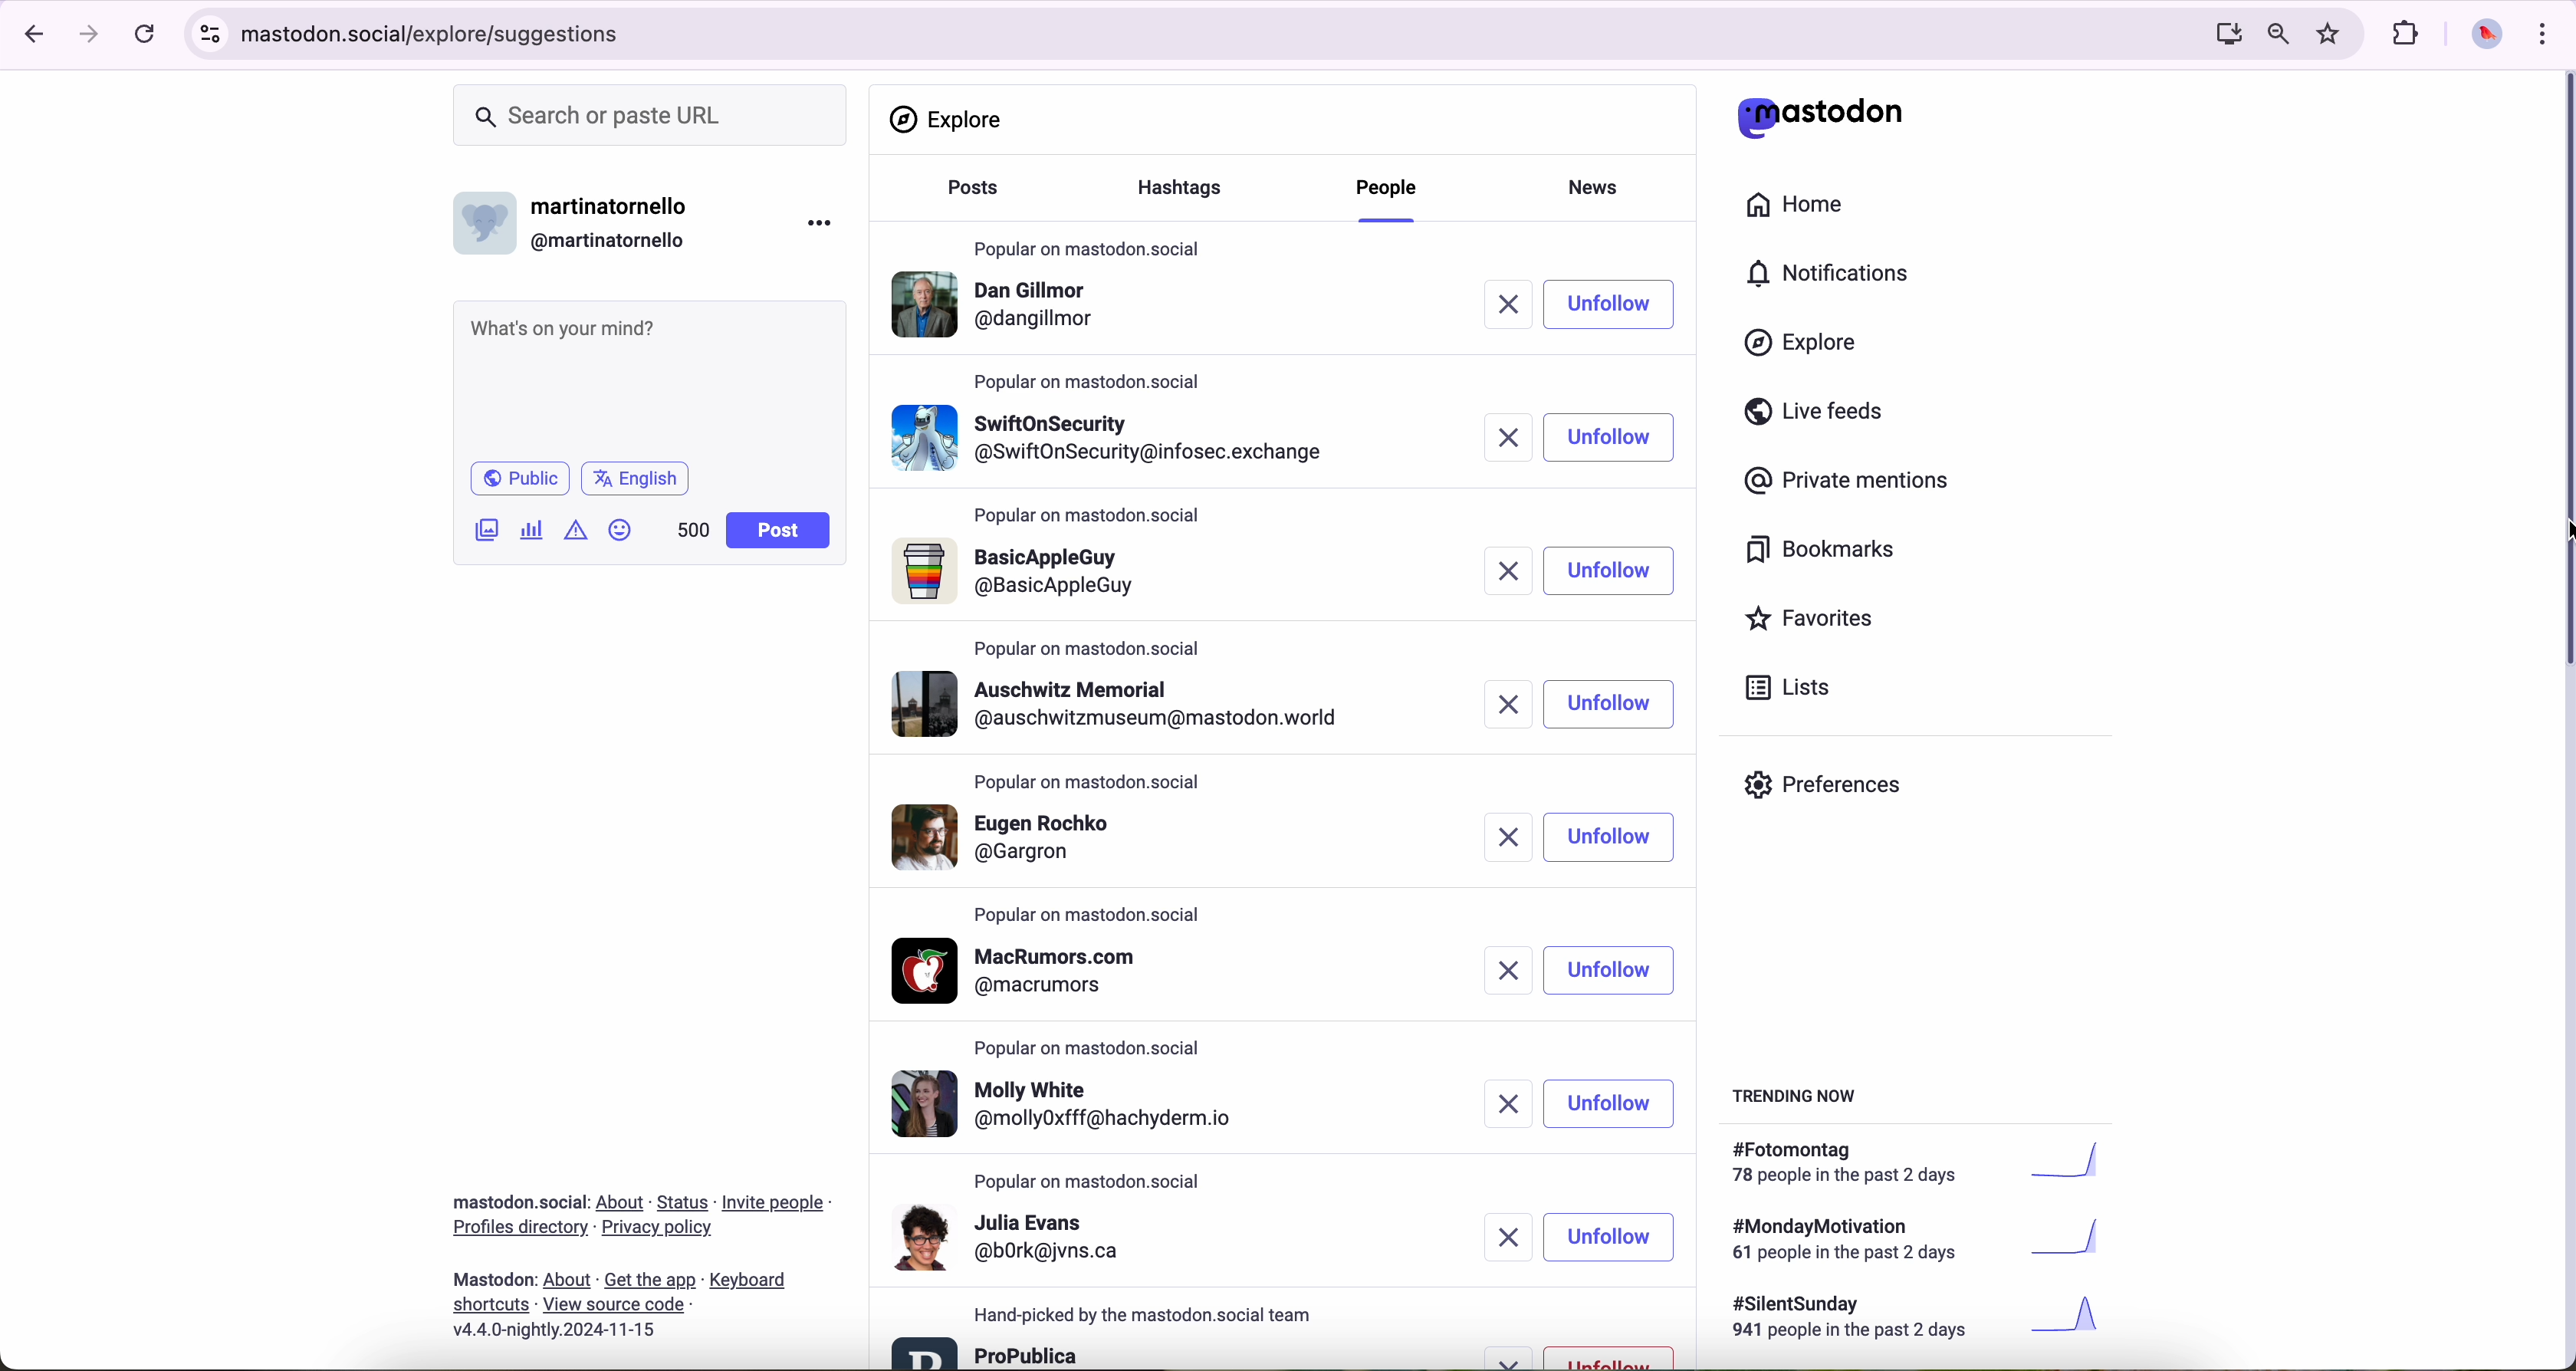  What do you see at coordinates (1921, 1320) in the screenshot?
I see `#silentsunday` at bounding box center [1921, 1320].